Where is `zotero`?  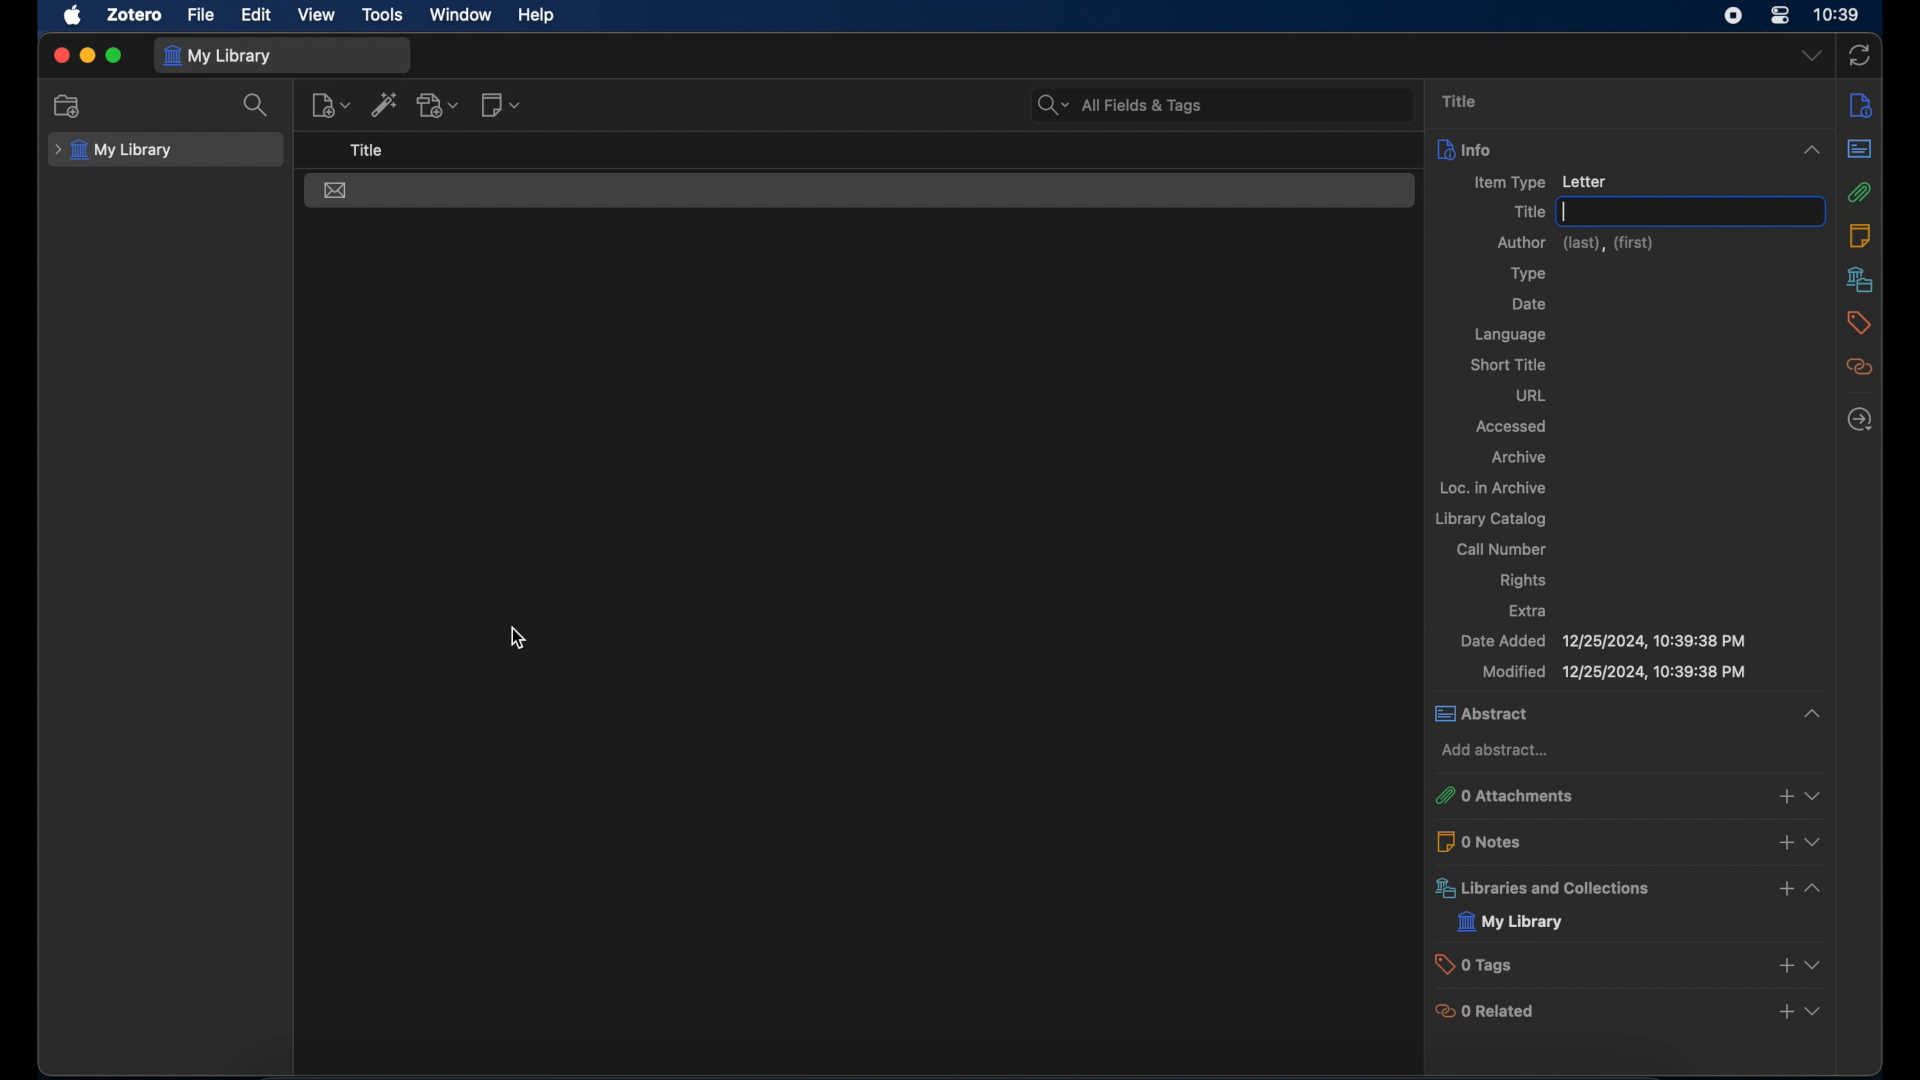
zotero is located at coordinates (136, 14).